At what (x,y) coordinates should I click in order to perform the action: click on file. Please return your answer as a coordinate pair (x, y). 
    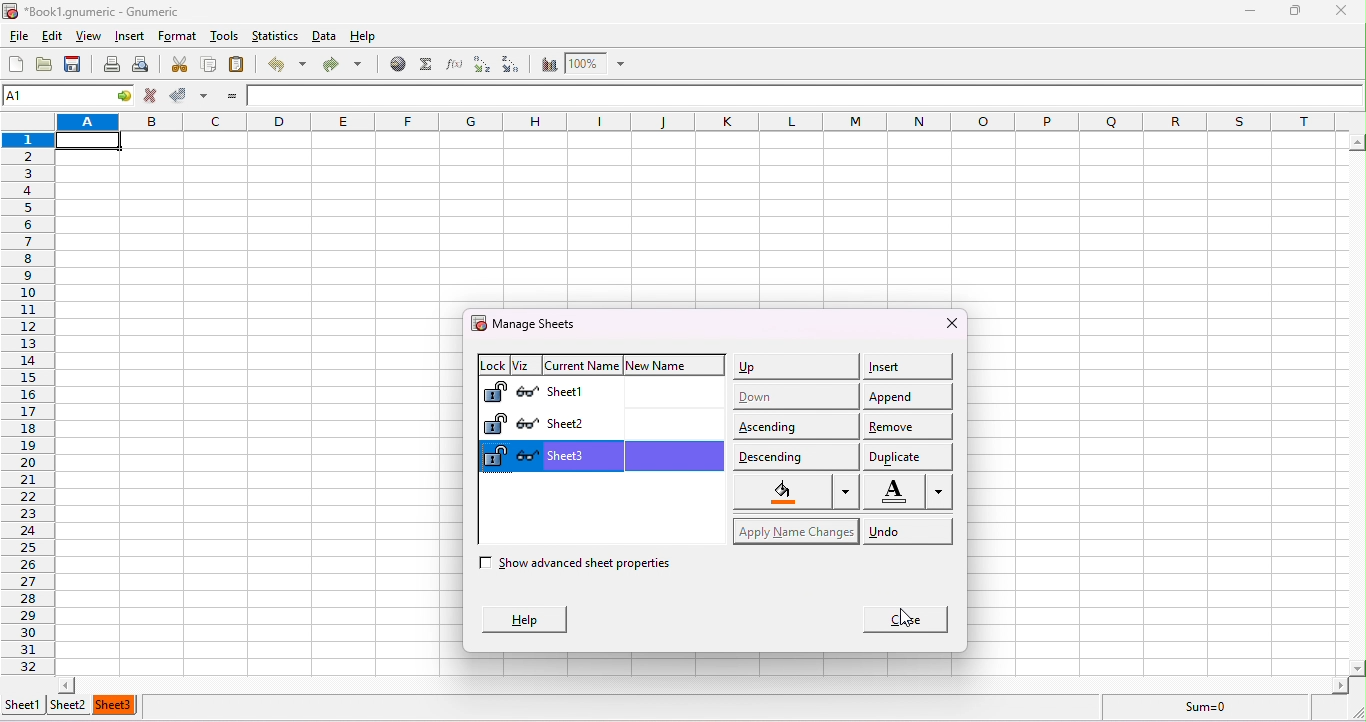
    Looking at the image, I should click on (18, 35).